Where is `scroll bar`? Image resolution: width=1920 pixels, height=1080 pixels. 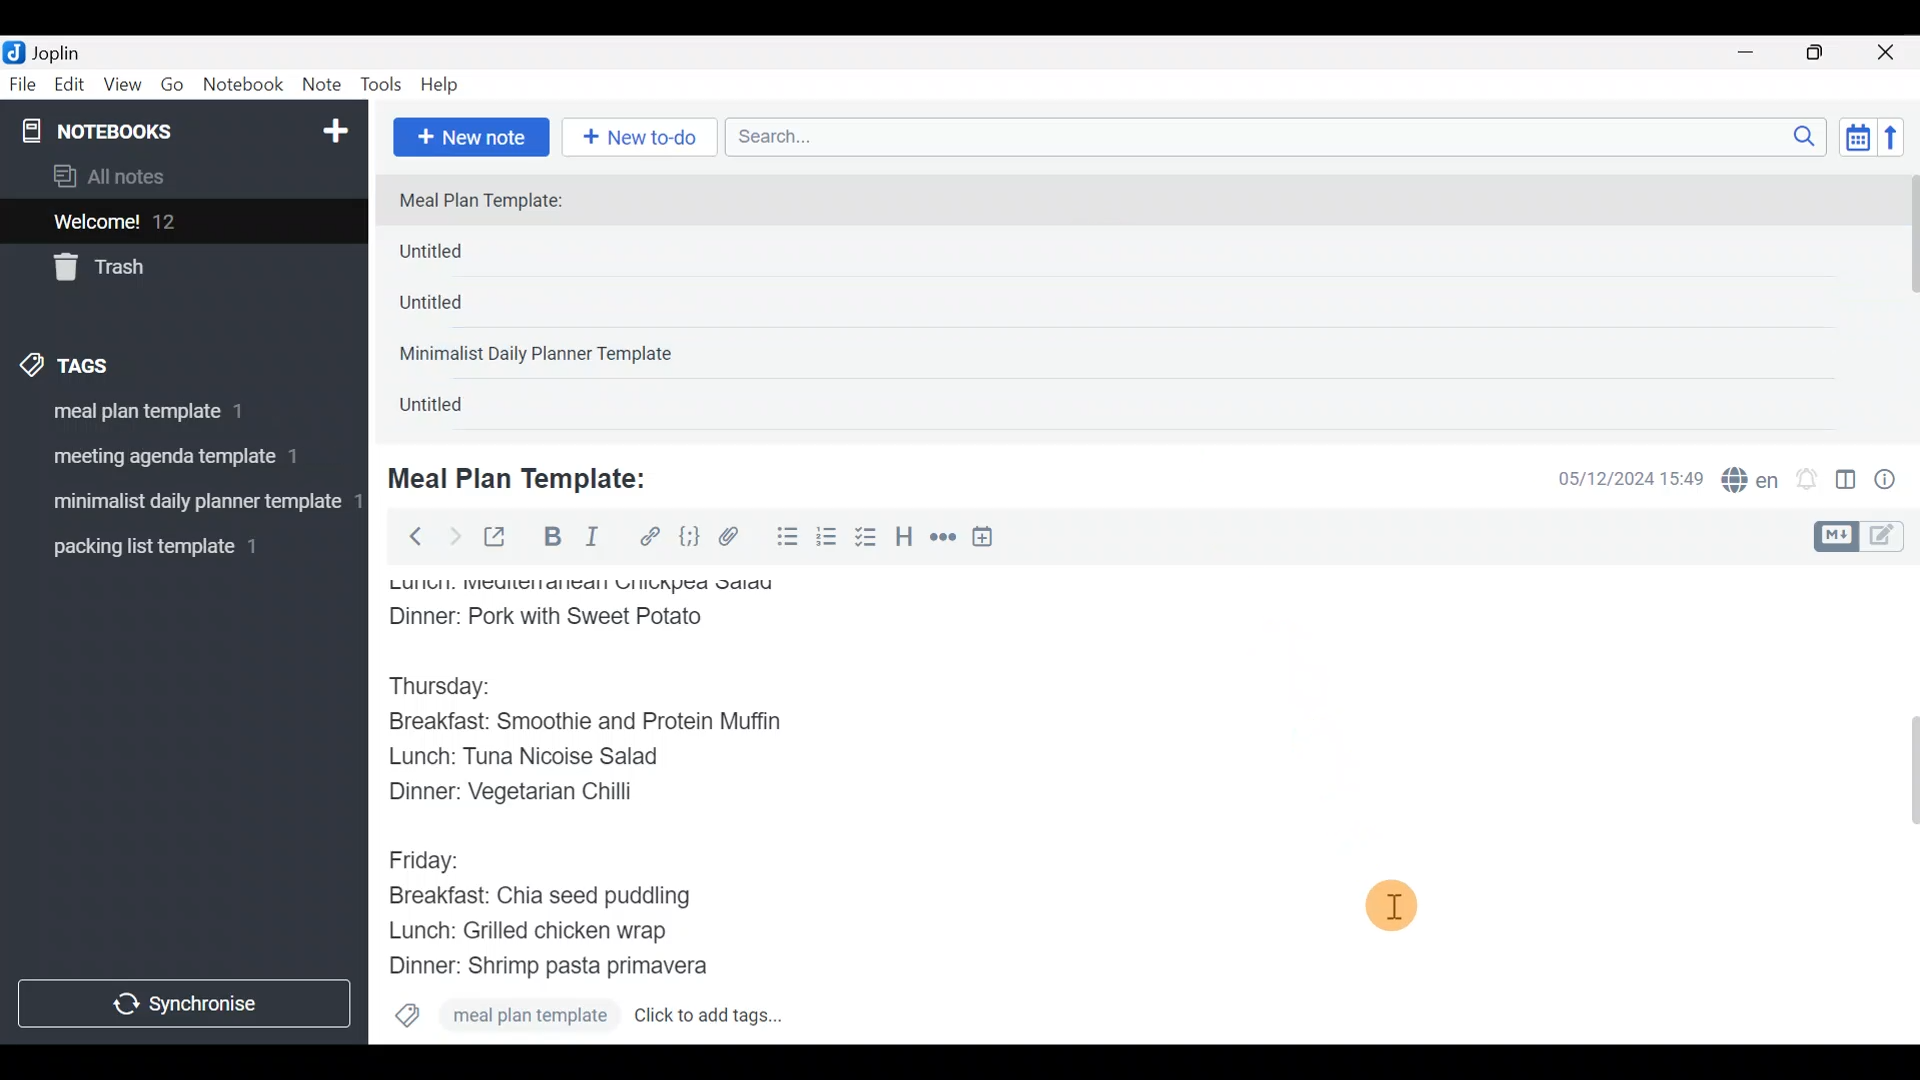
scroll bar is located at coordinates (1907, 302).